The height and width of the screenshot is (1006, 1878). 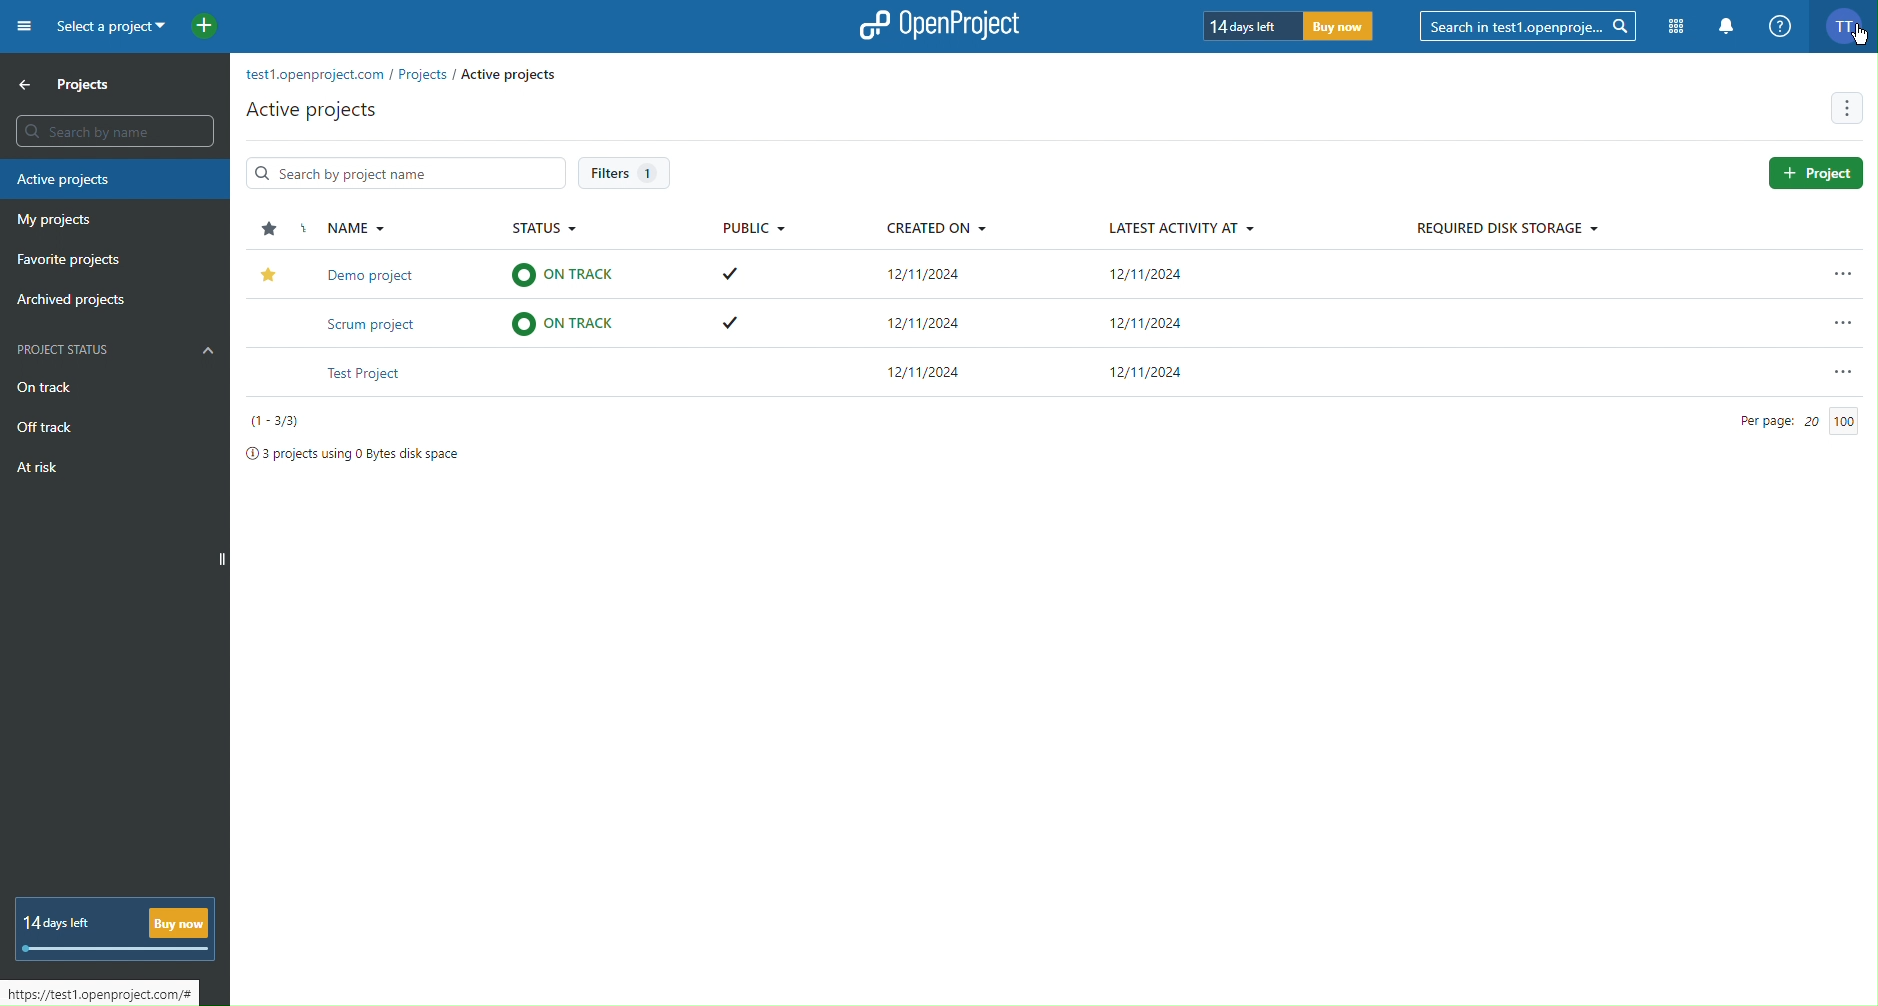 What do you see at coordinates (34, 470) in the screenshot?
I see `At risk` at bounding box center [34, 470].